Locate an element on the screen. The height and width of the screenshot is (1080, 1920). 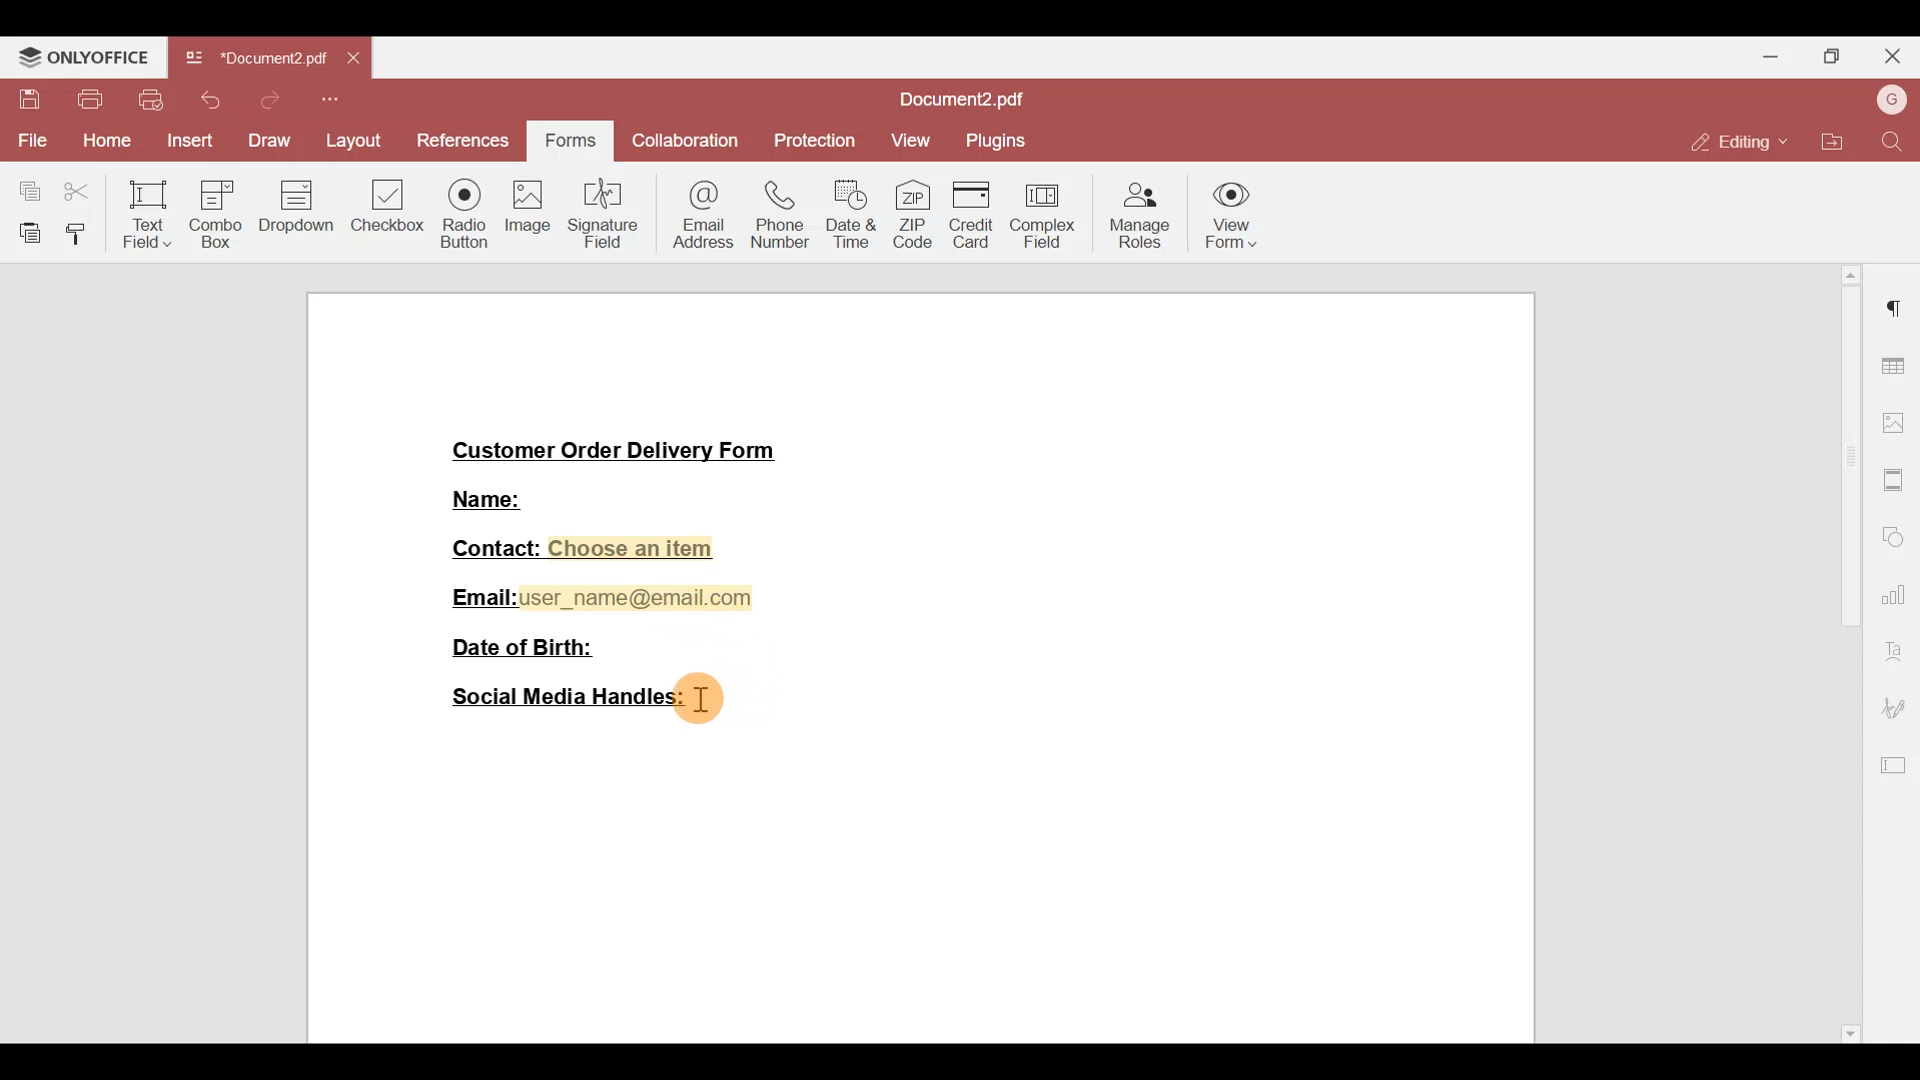
Maximize is located at coordinates (1839, 55).